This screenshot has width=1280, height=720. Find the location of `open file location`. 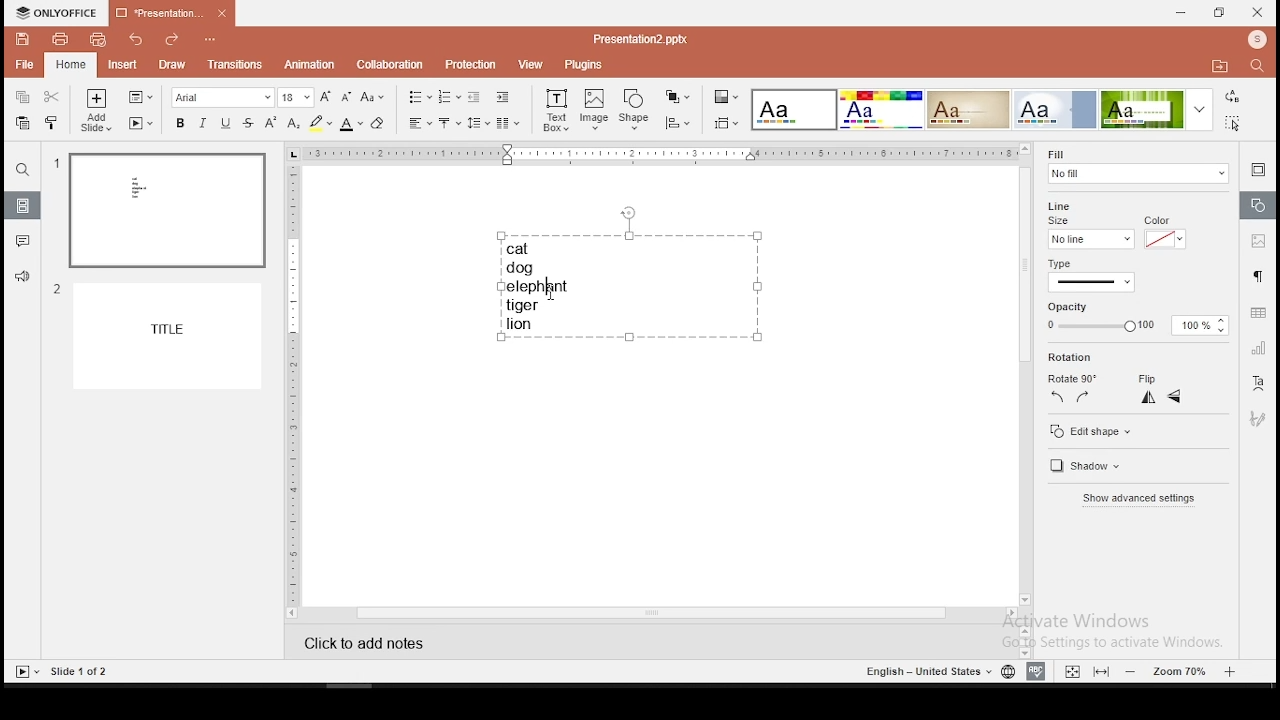

open file location is located at coordinates (1217, 66).